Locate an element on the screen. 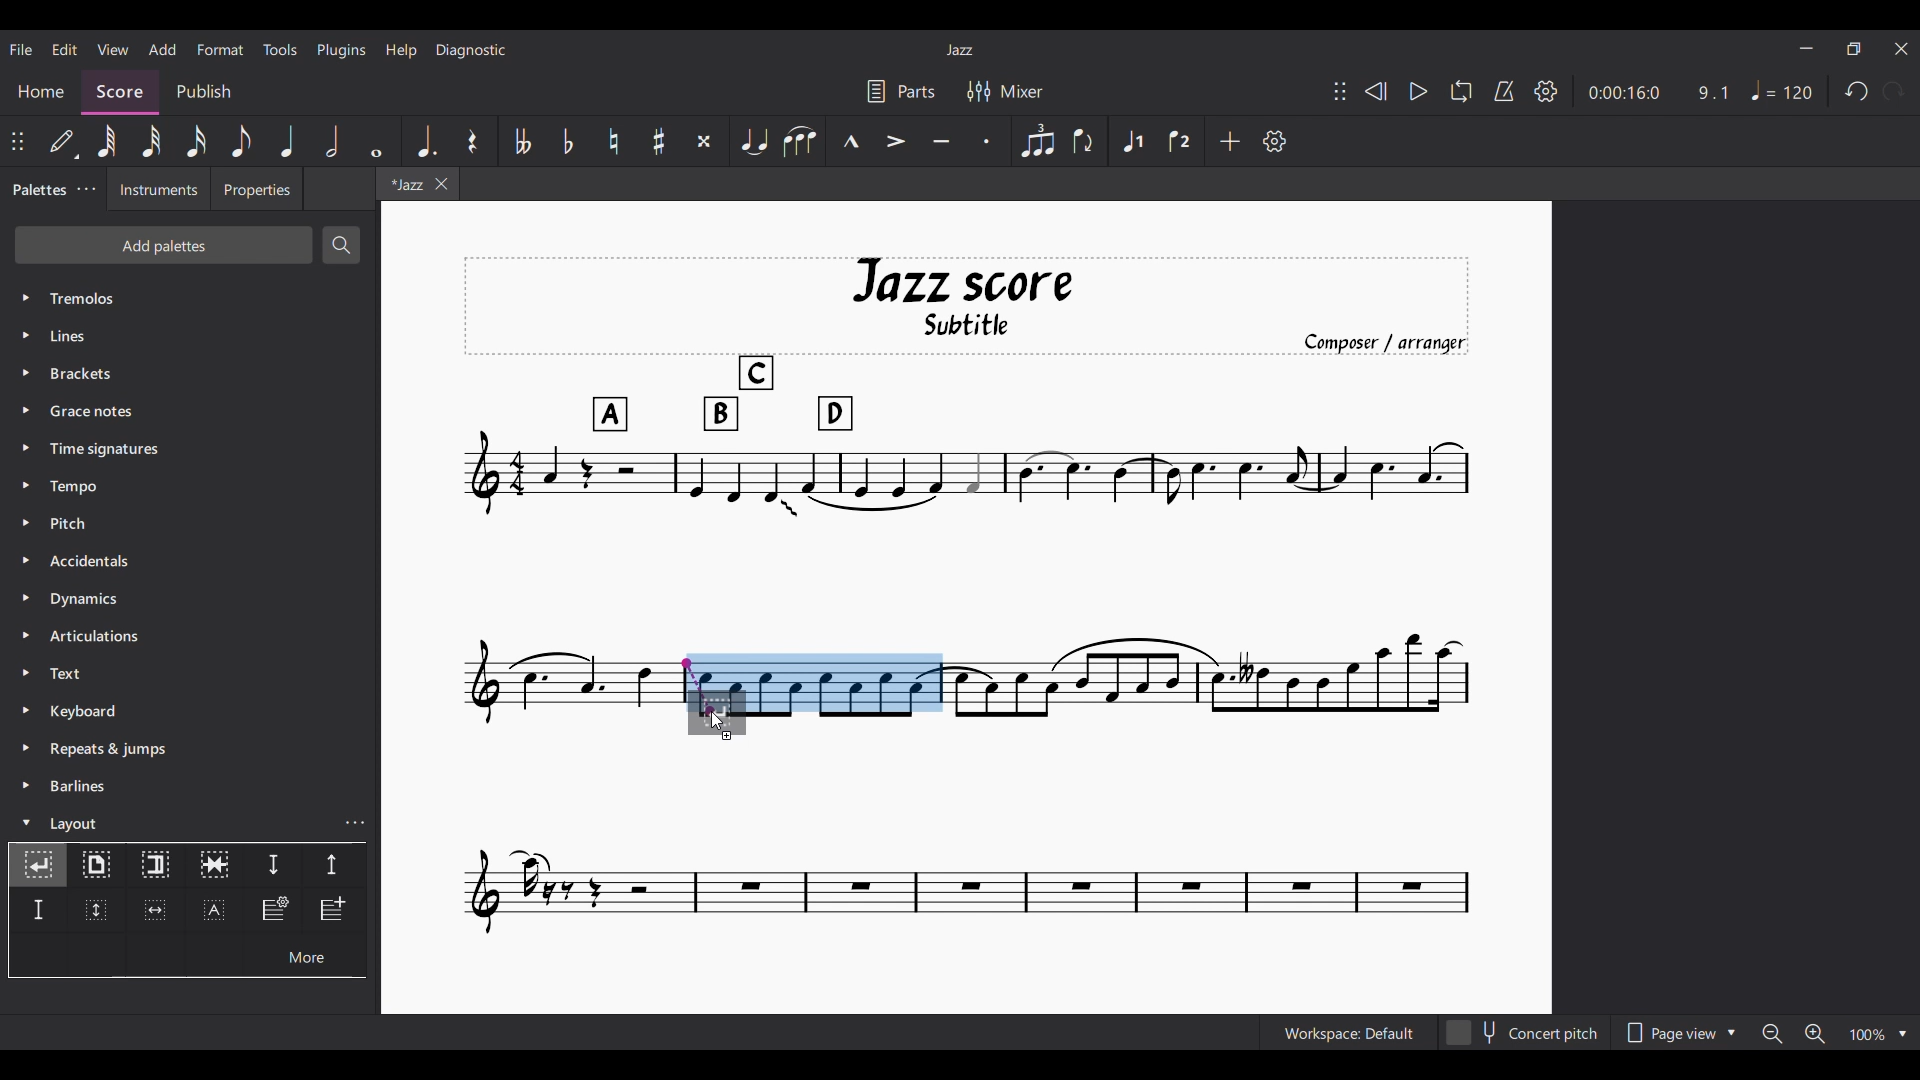 The height and width of the screenshot is (1080, 1920). Pitch is located at coordinates (189, 524).